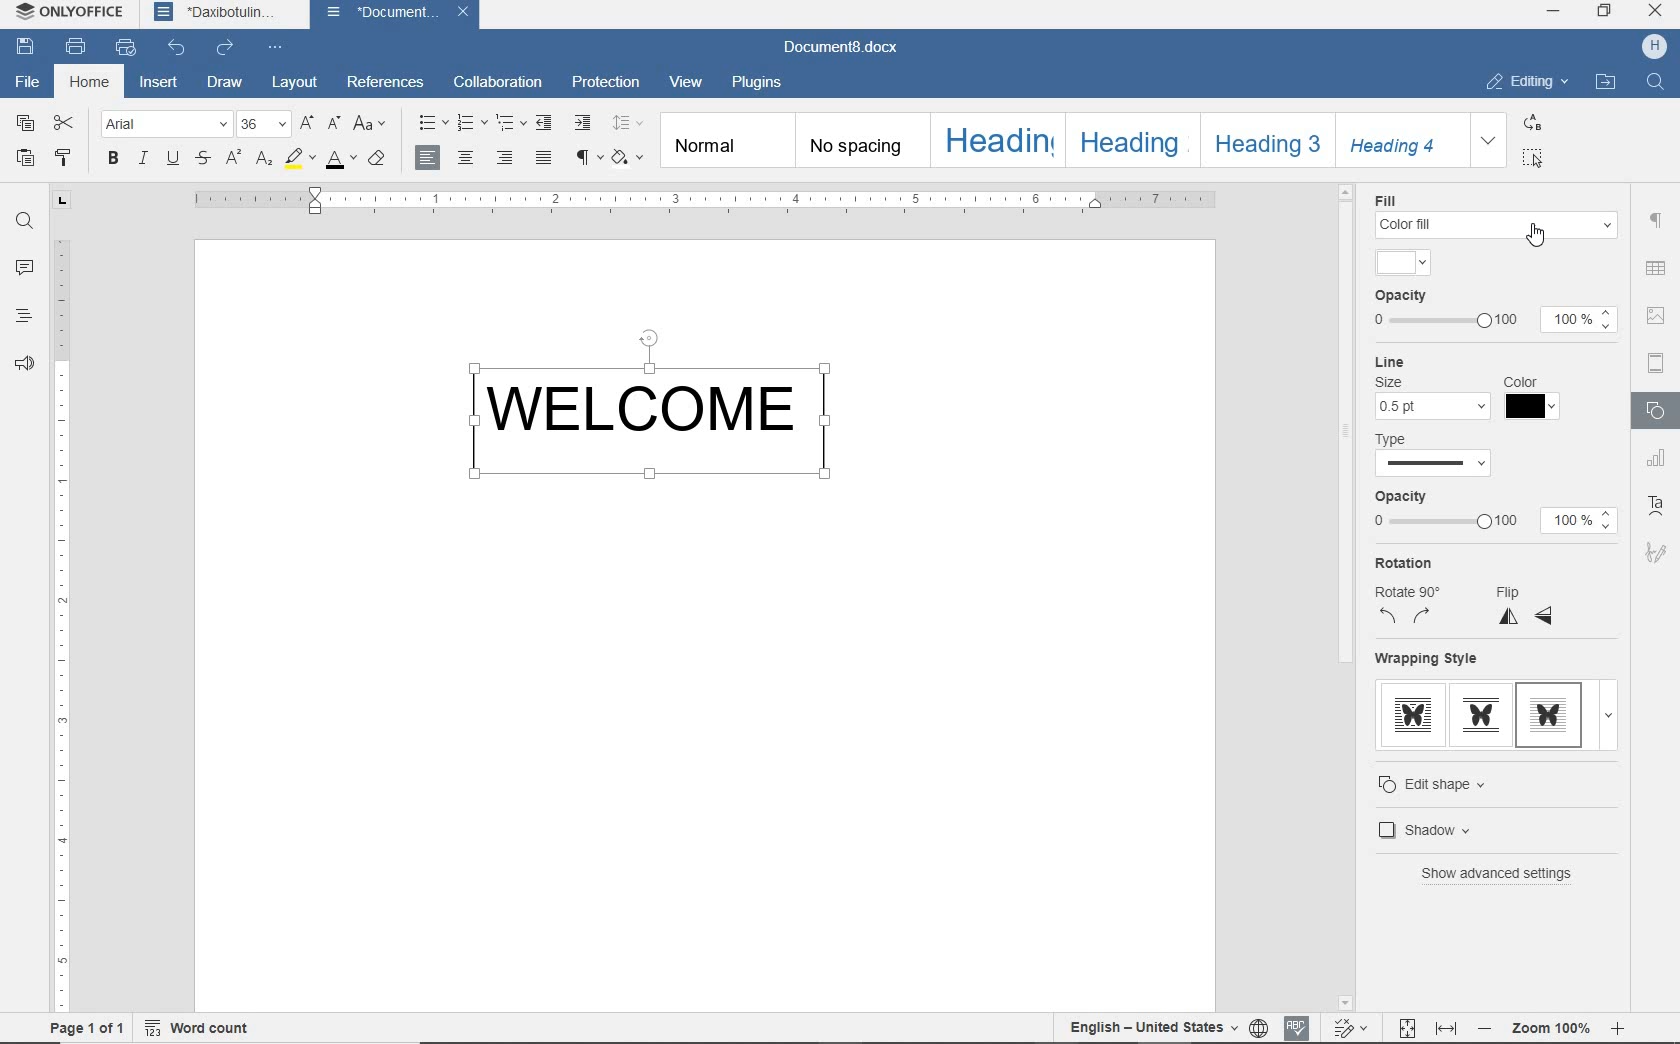 The width and height of the screenshot is (1680, 1044). What do you see at coordinates (1402, 297) in the screenshot?
I see `Opacity` at bounding box center [1402, 297].